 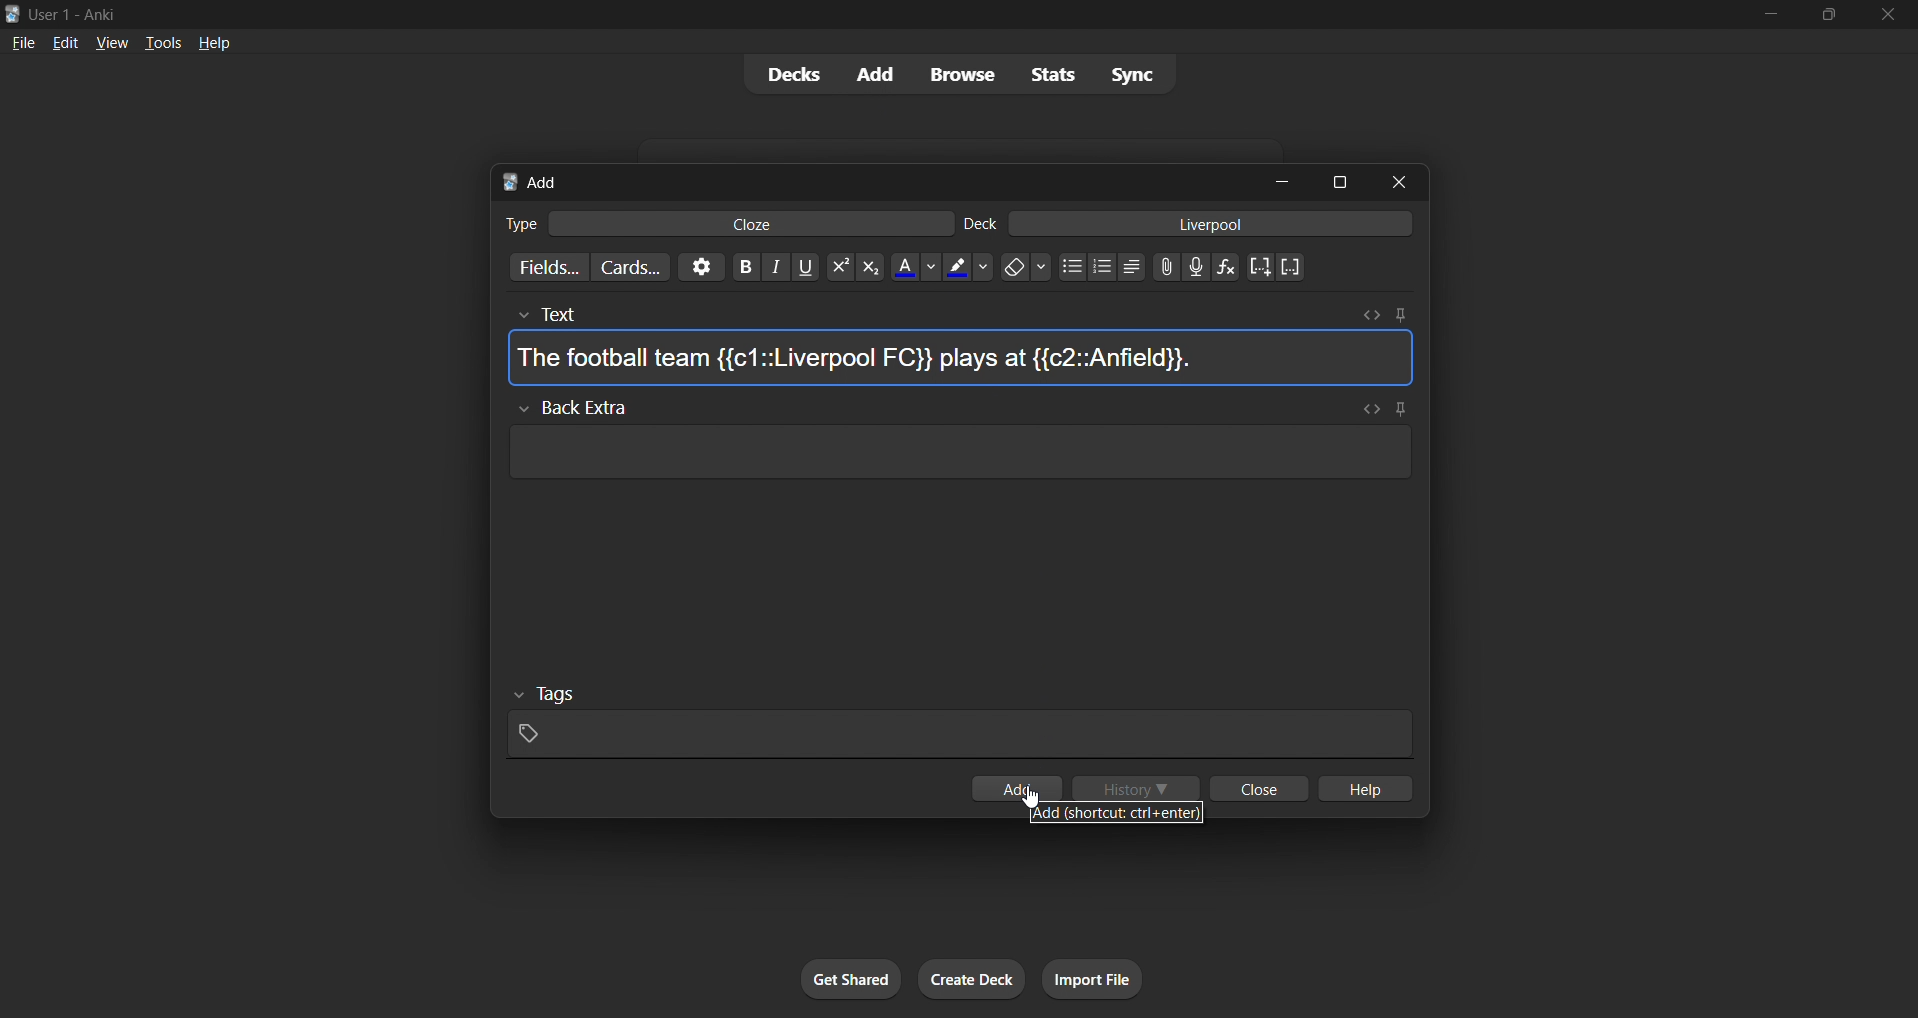 I want to click on minimize, so click(x=1271, y=180).